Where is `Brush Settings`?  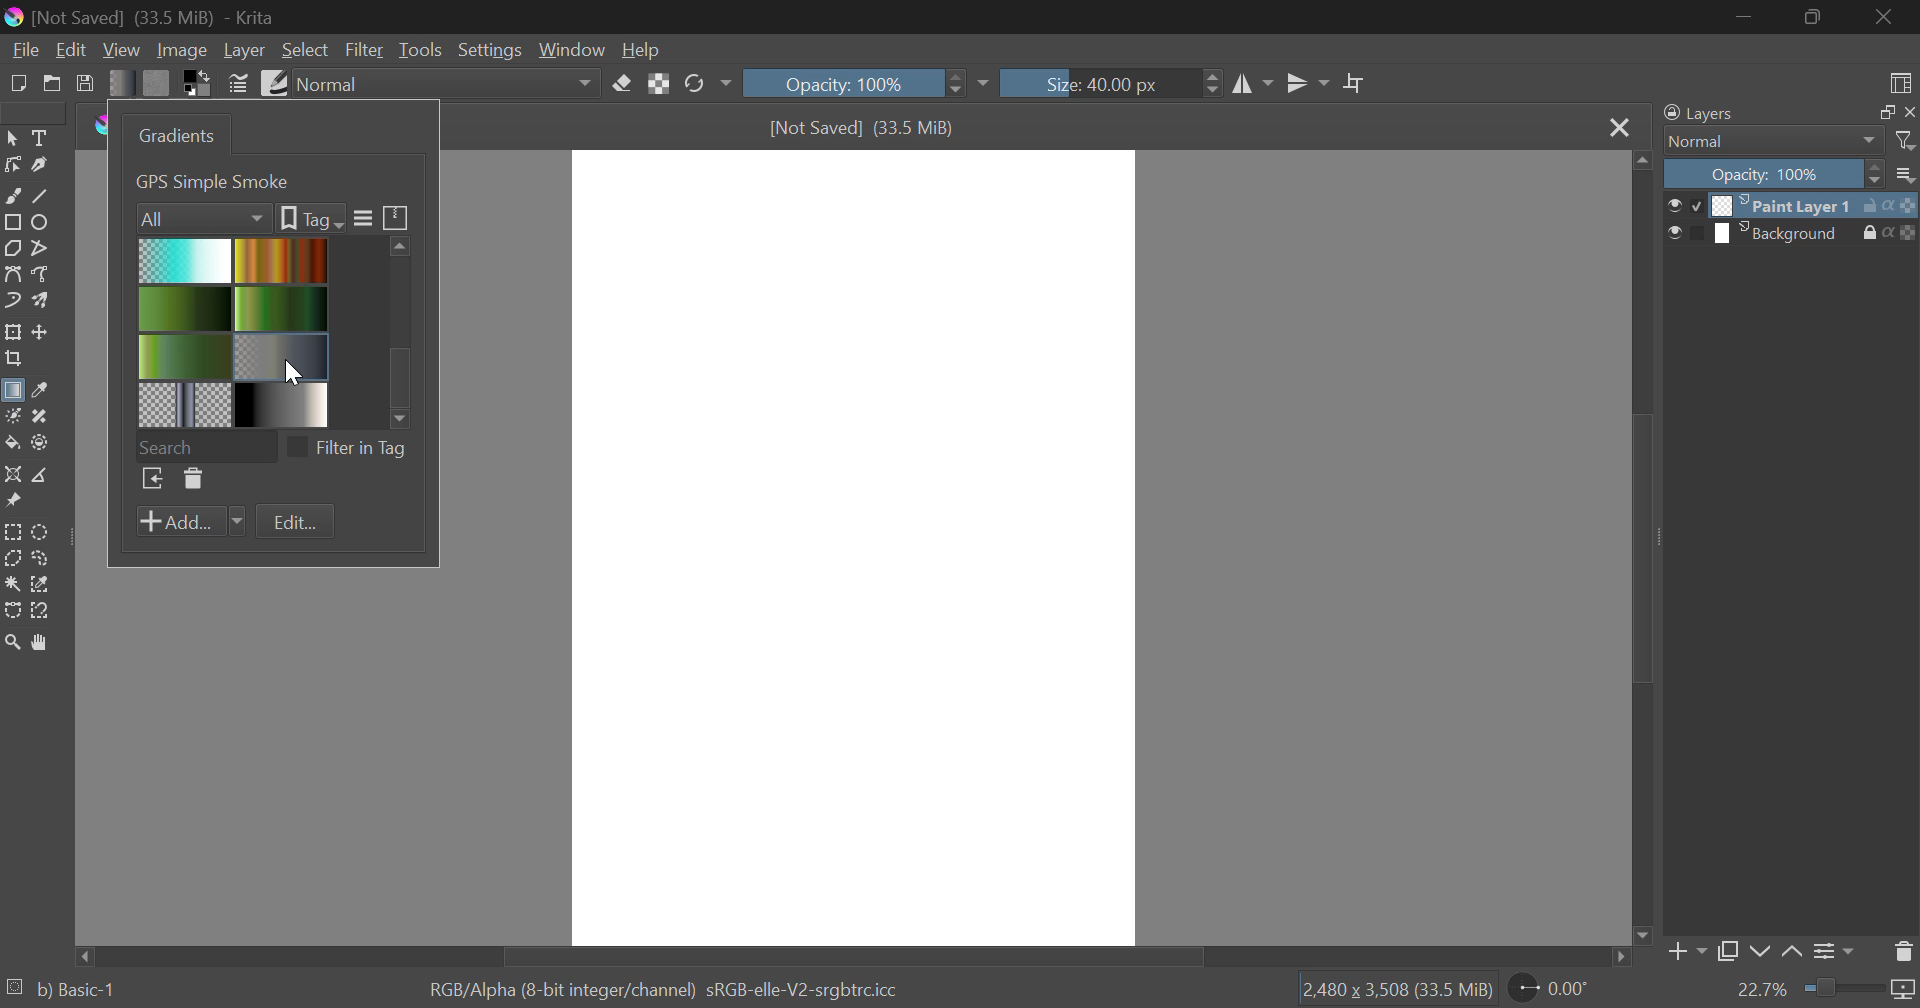
Brush Settings is located at coordinates (238, 82).